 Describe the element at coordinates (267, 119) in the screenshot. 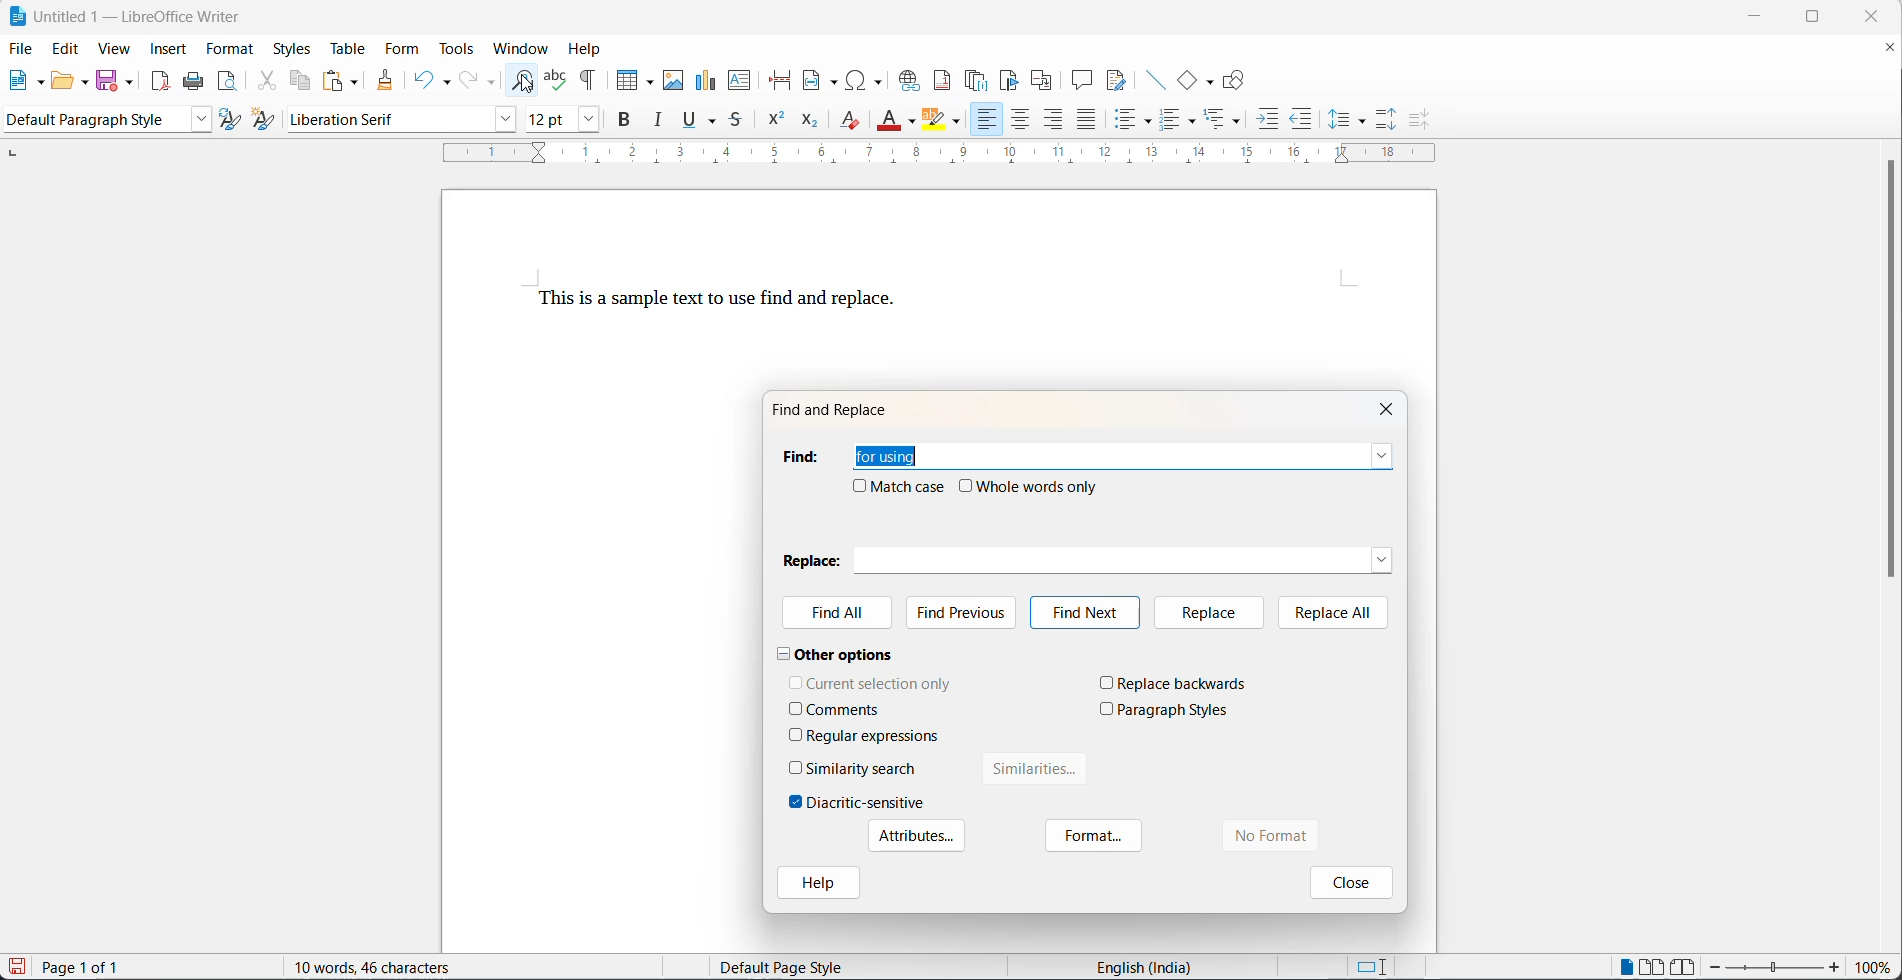

I see `create new style with selection` at that location.